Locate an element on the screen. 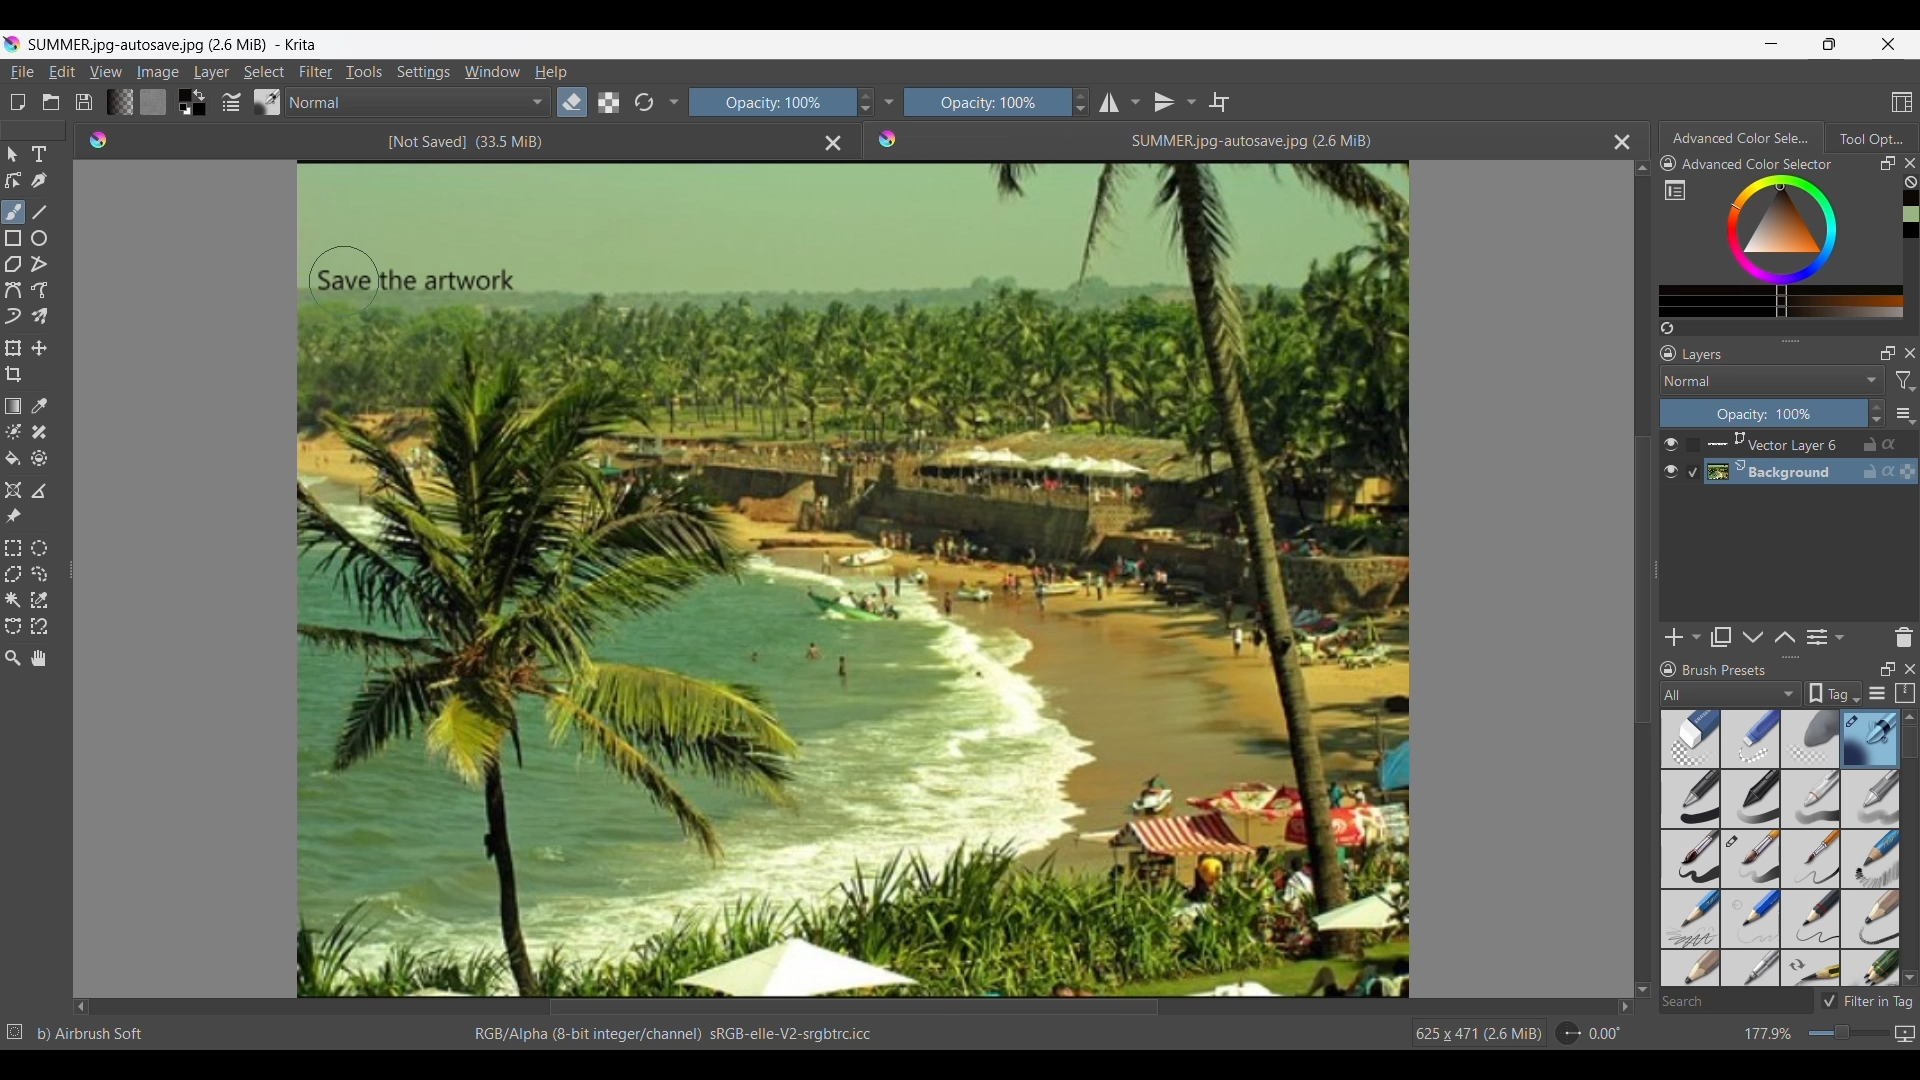  Smart patch tool is located at coordinates (40, 432).